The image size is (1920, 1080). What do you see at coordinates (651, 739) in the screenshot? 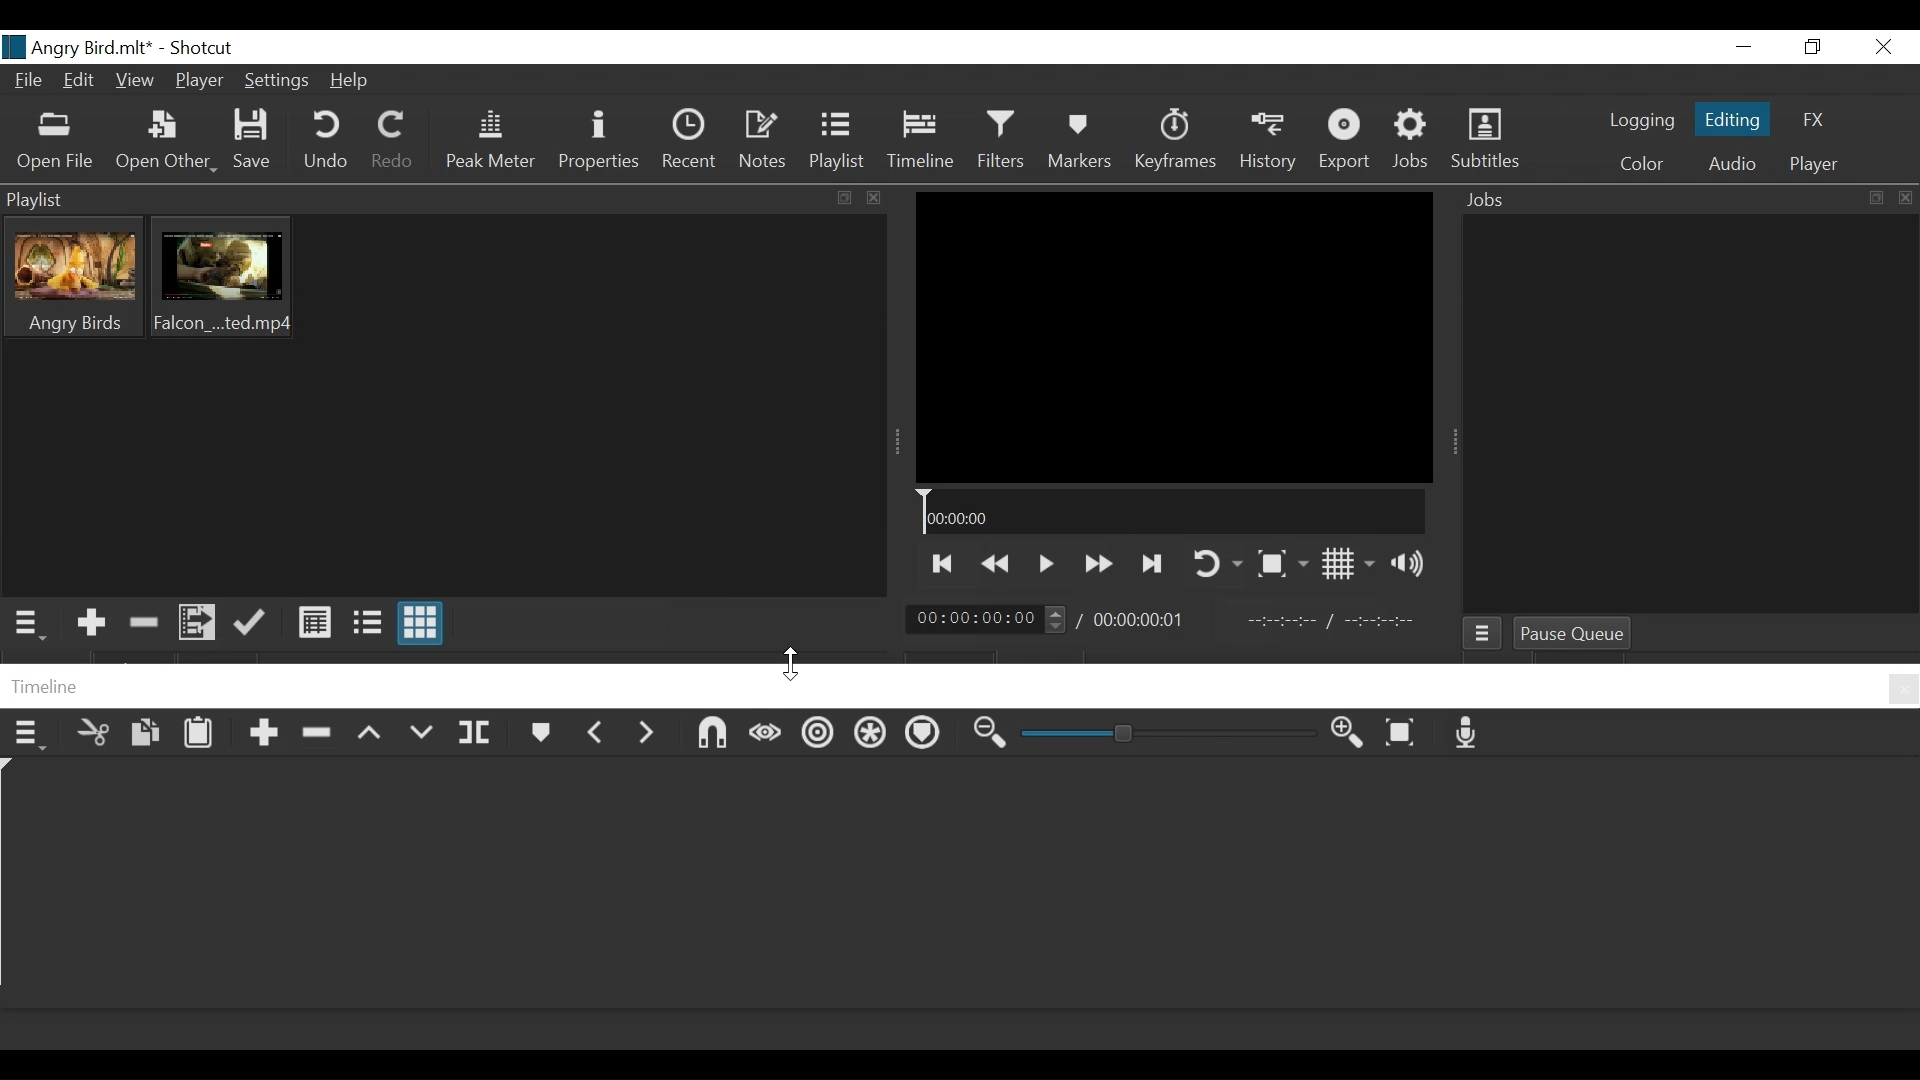
I see `Next Marker` at bounding box center [651, 739].